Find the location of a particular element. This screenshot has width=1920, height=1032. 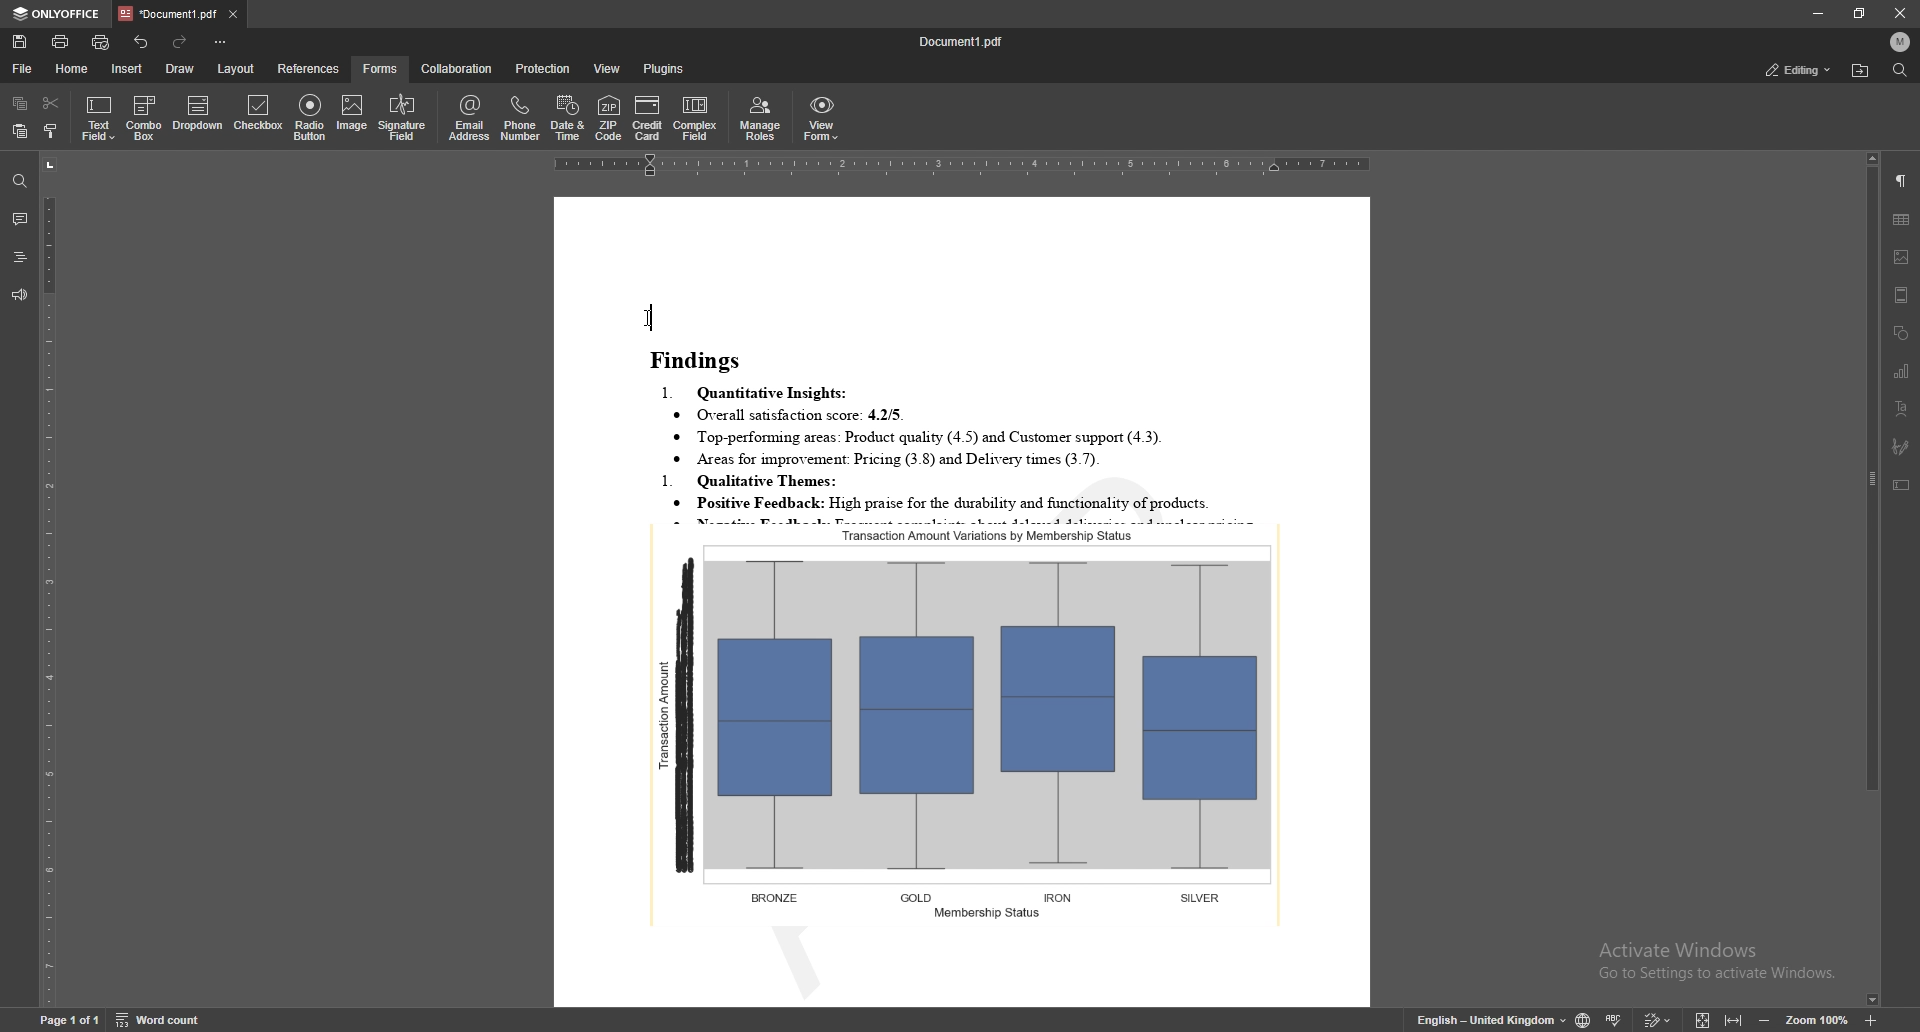

customize toolbar is located at coordinates (222, 43).